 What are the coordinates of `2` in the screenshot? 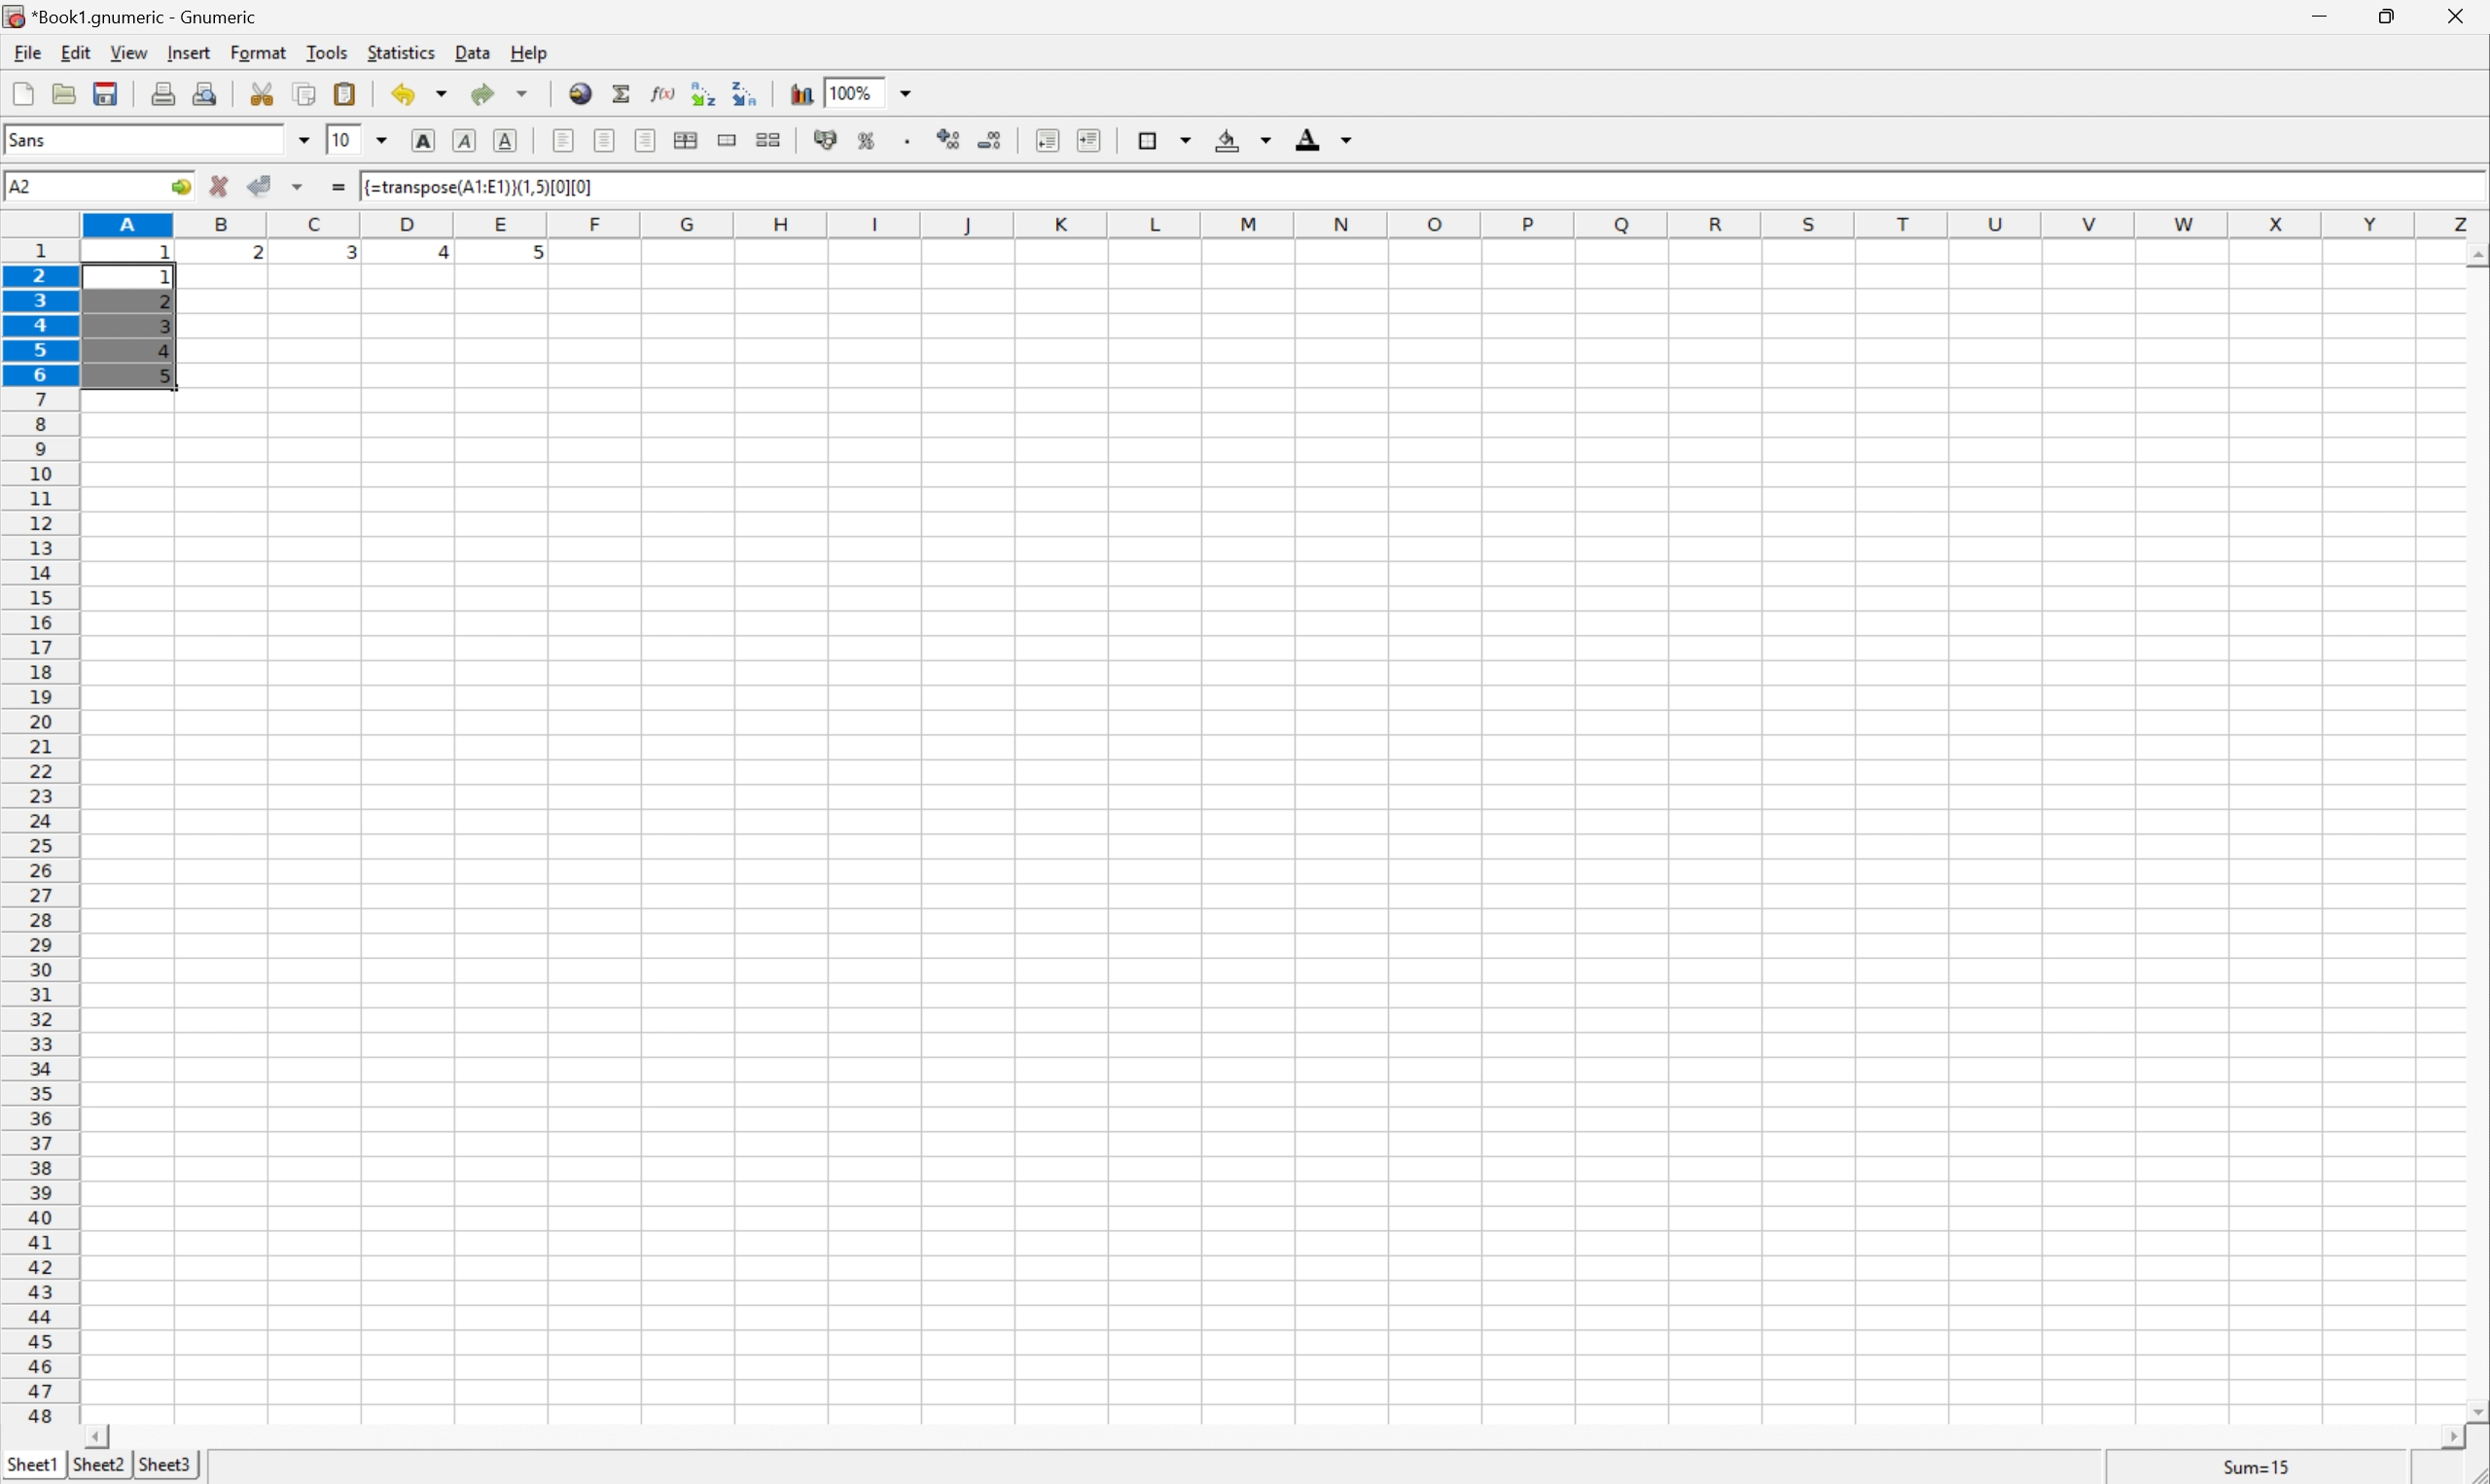 It's located at (257, 257).